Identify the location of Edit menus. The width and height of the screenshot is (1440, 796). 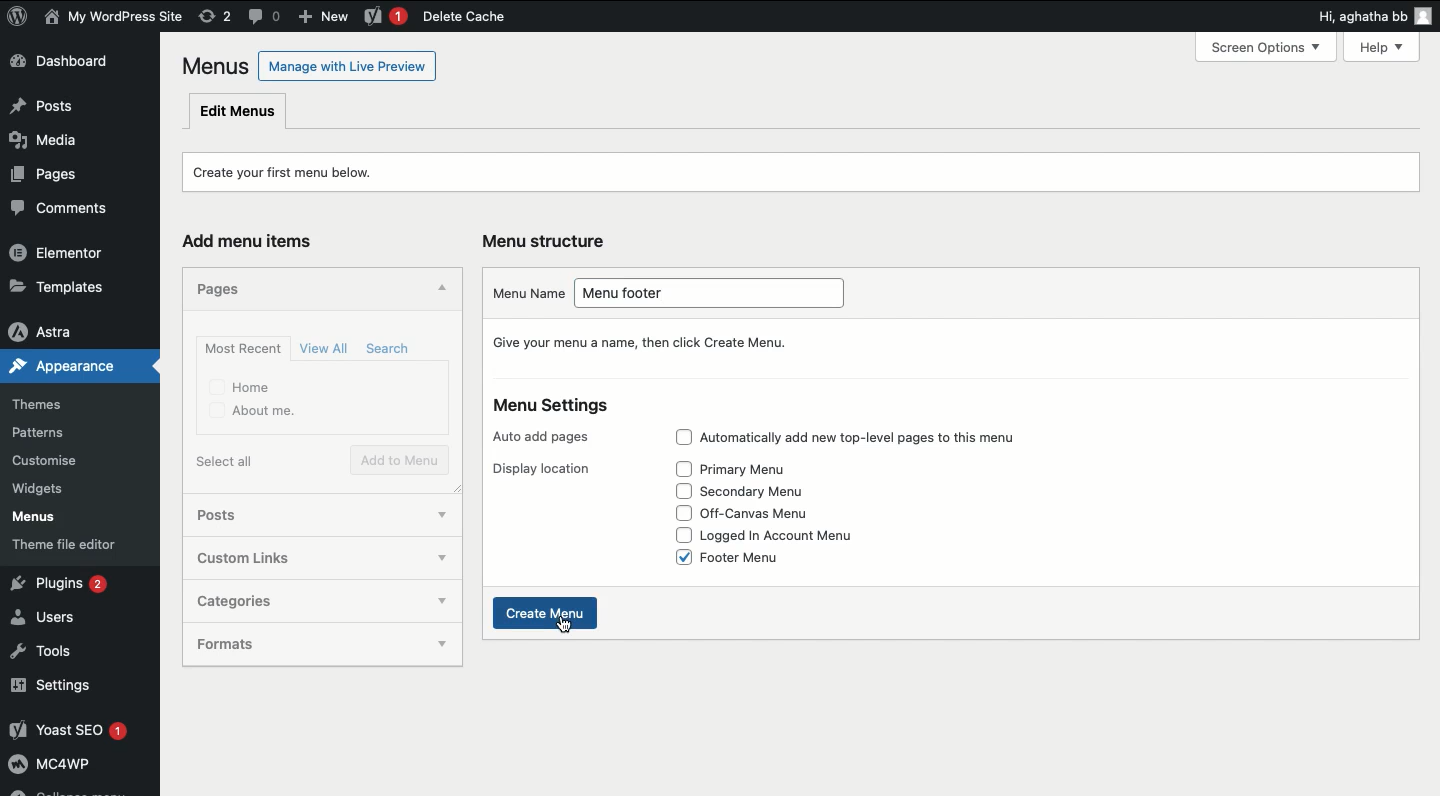
(238, 112).